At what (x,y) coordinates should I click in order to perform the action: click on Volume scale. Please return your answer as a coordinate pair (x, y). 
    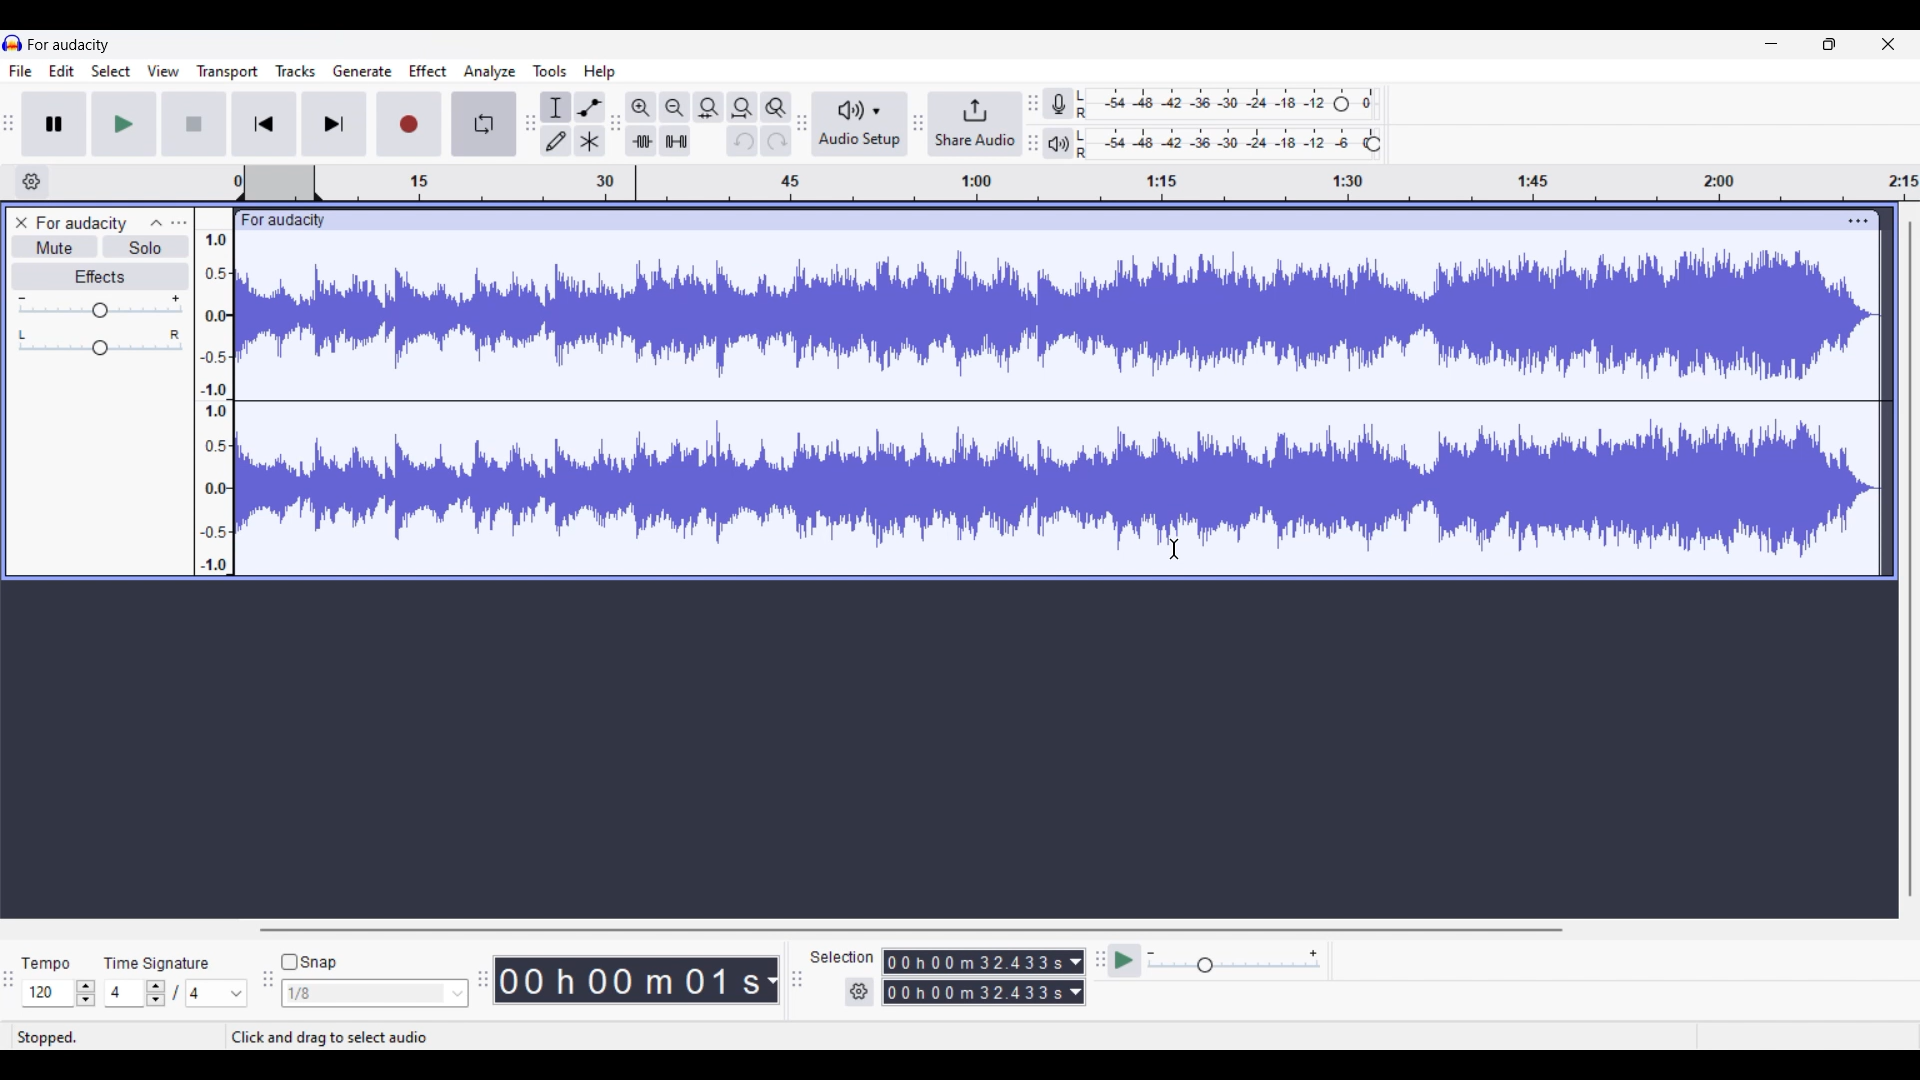
    Looking at the image, I should click on (100, 305).